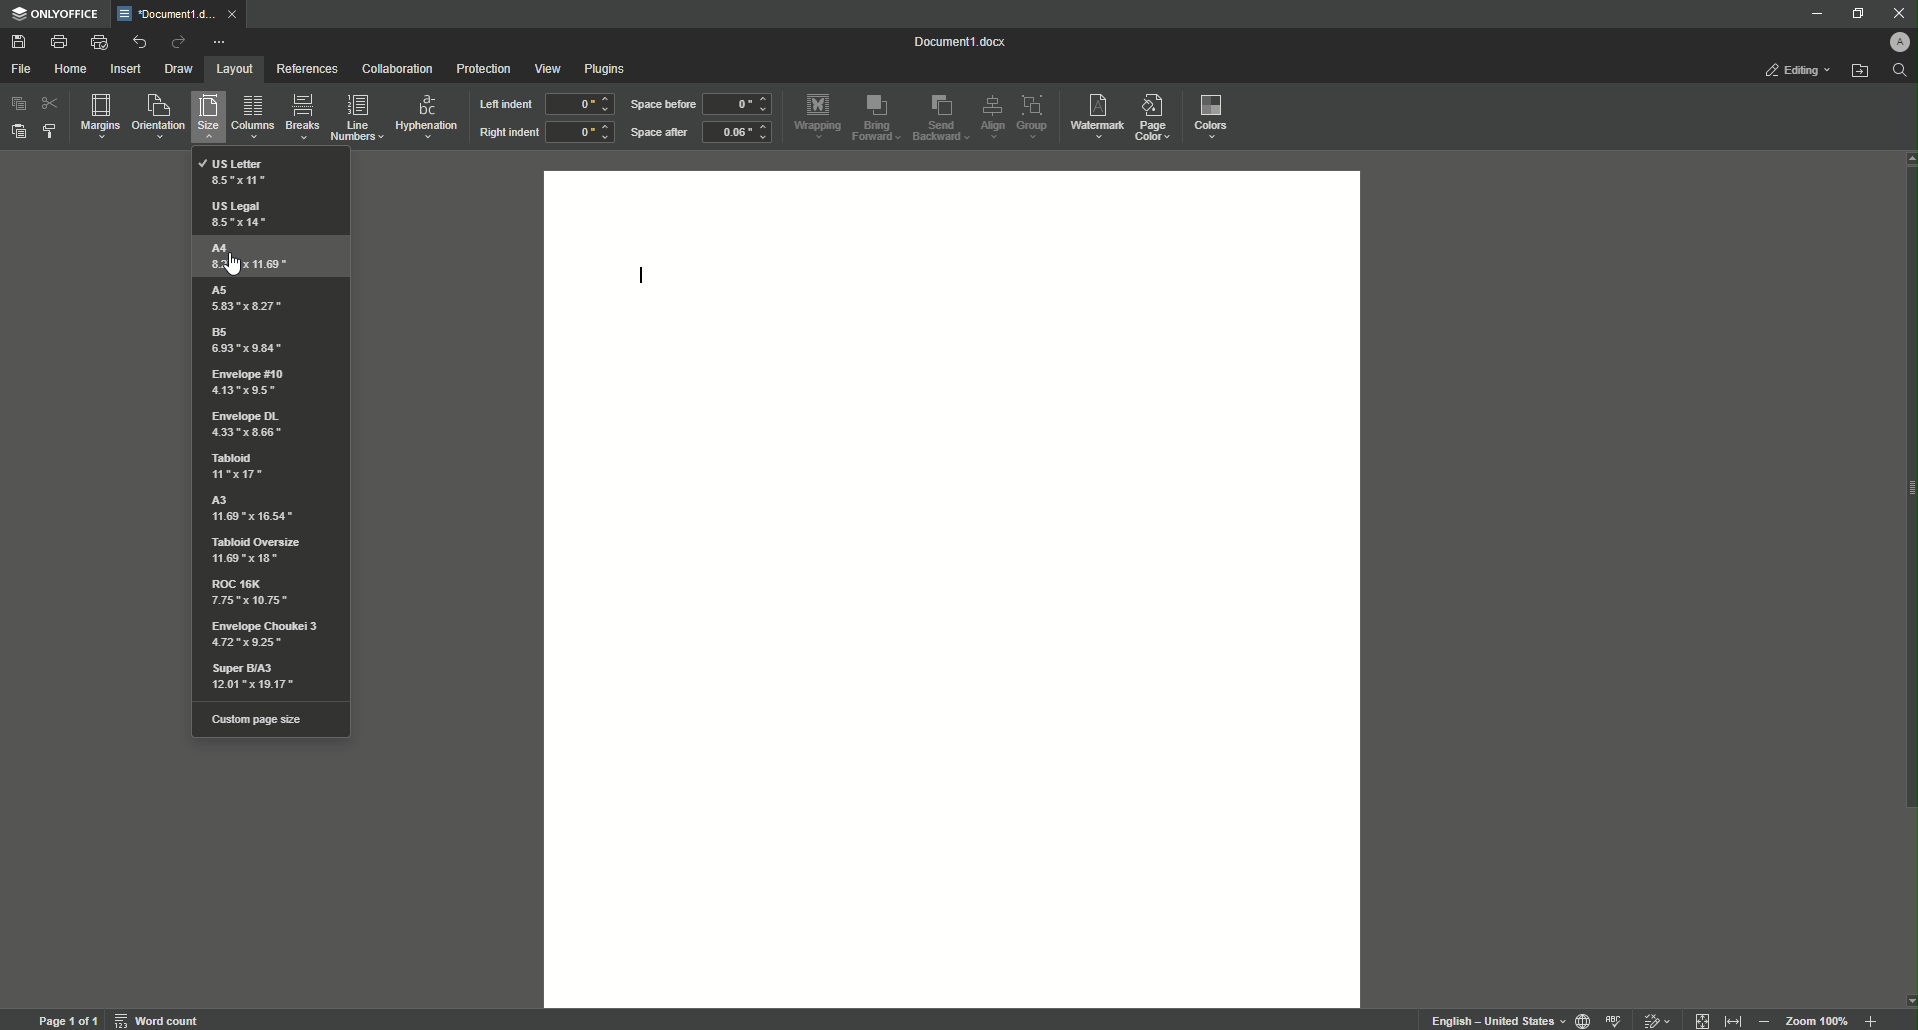  I want to click on View, so click(545, 68).